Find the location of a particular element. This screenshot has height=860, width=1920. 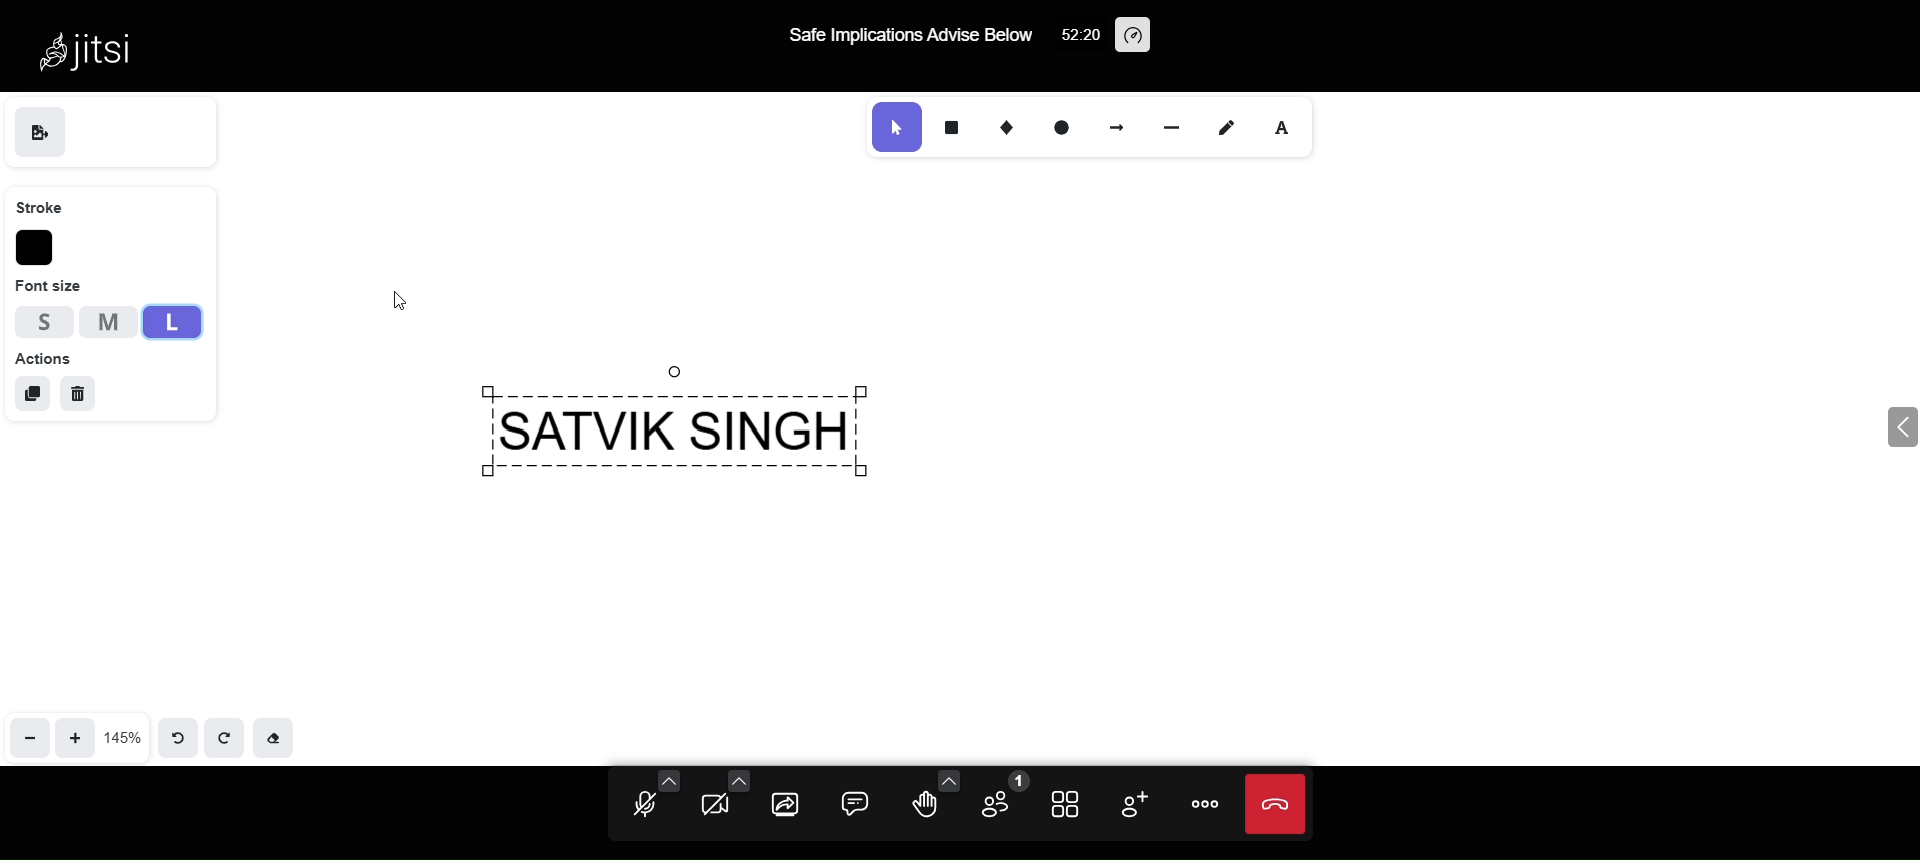

start camera is located at coordinates (720, 800).